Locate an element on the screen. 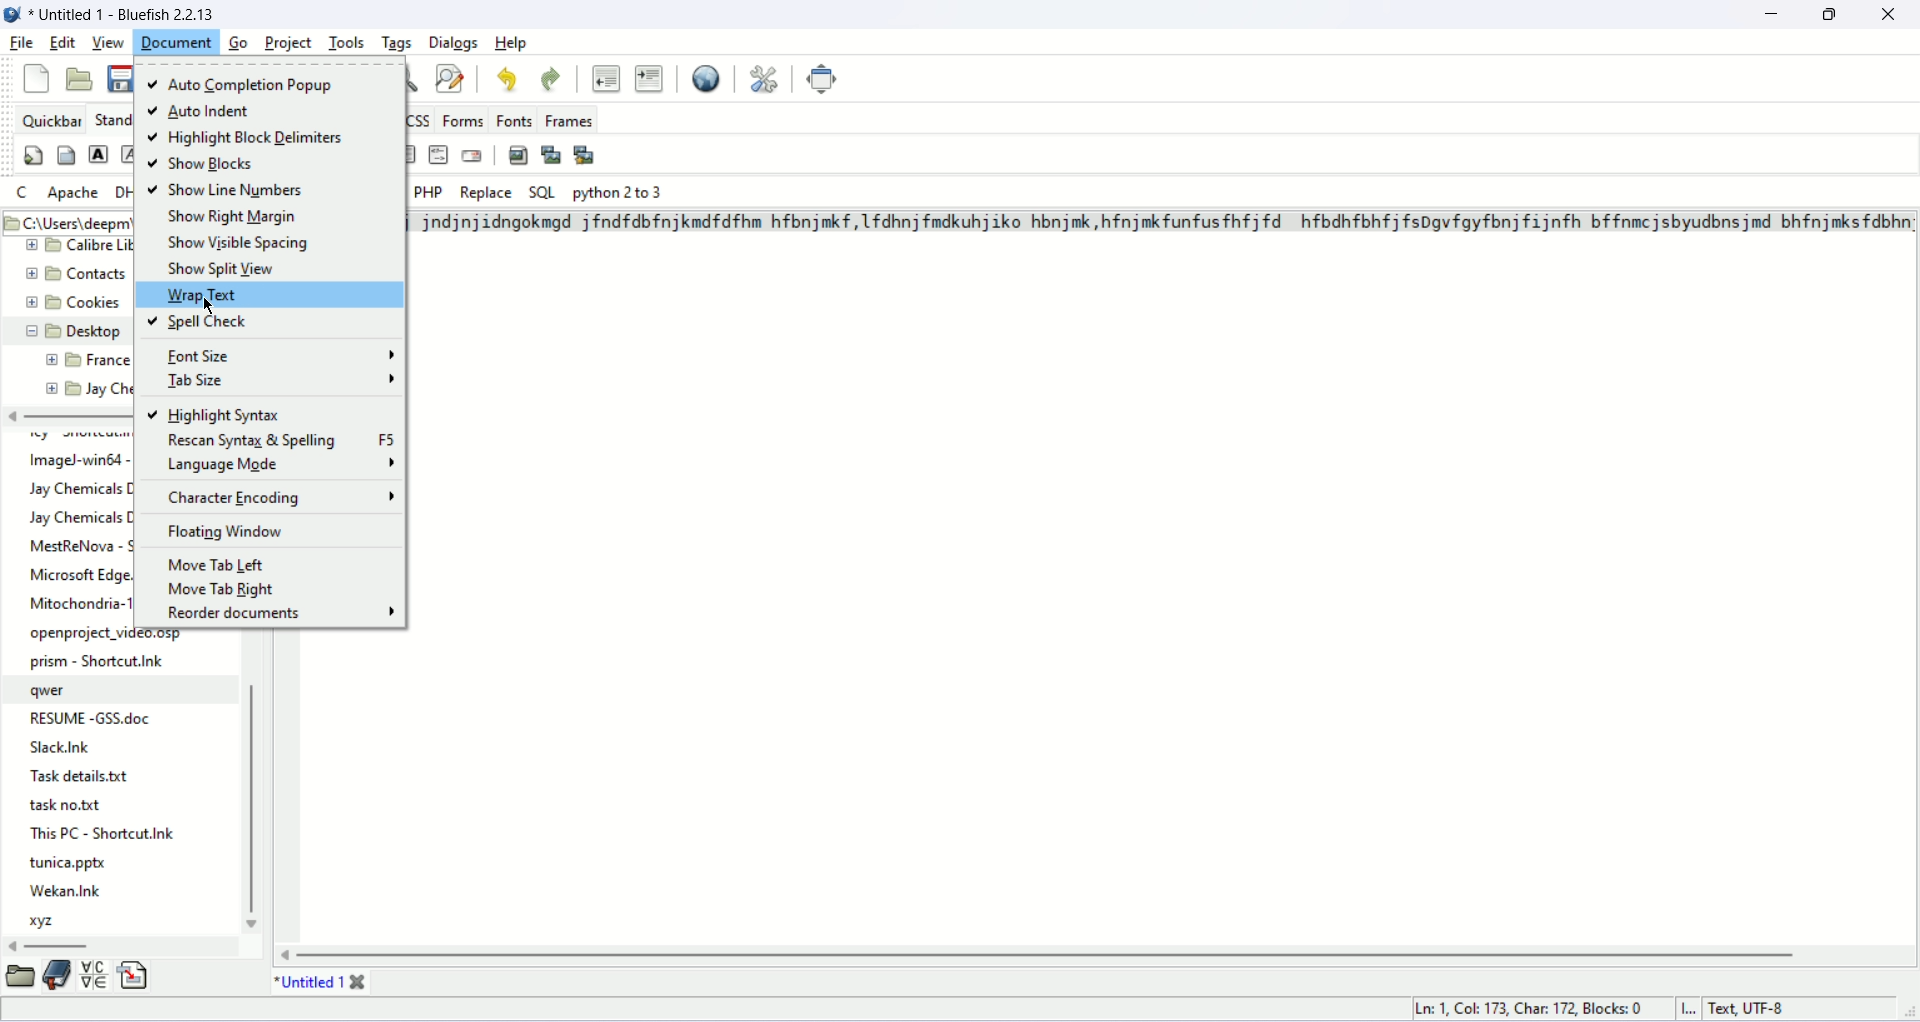 This screenshot has height=1022, width=1920. email is located at coordinates (471, 155).